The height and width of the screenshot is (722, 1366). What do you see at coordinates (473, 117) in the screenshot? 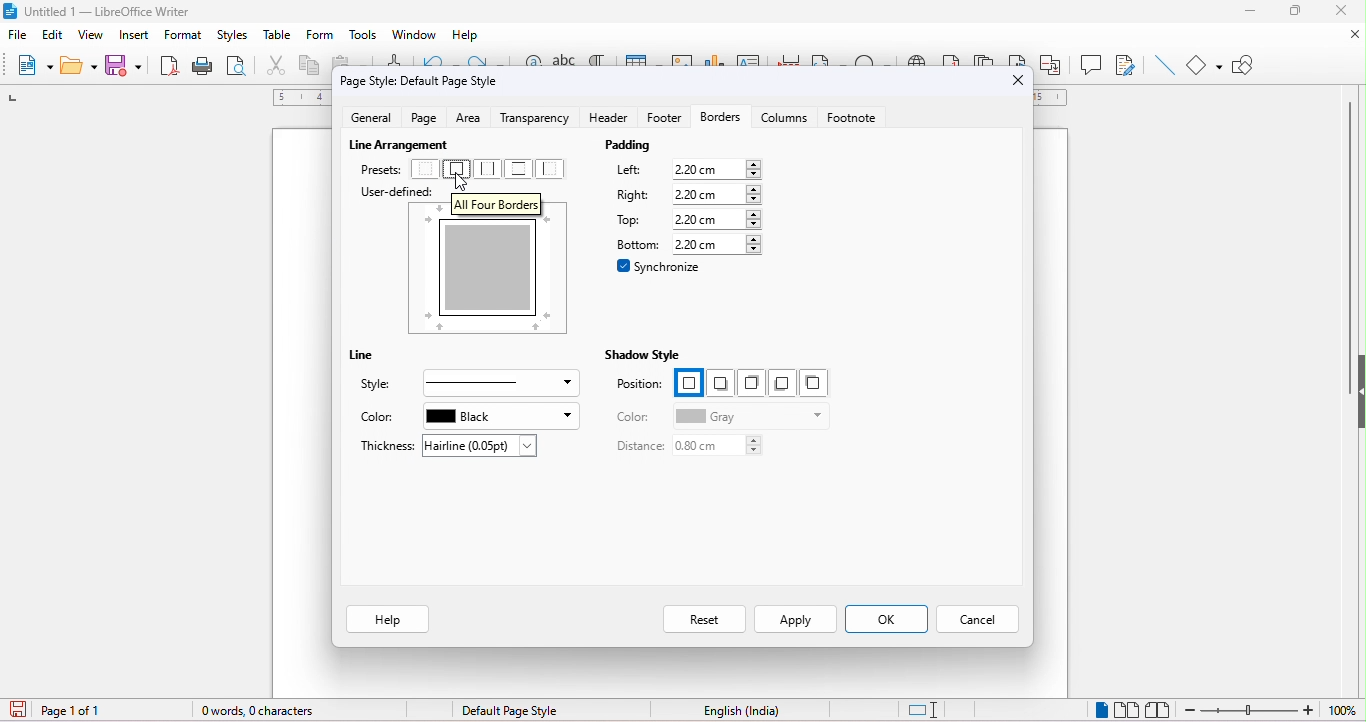
I see `area` at bounding box center [473, 117].